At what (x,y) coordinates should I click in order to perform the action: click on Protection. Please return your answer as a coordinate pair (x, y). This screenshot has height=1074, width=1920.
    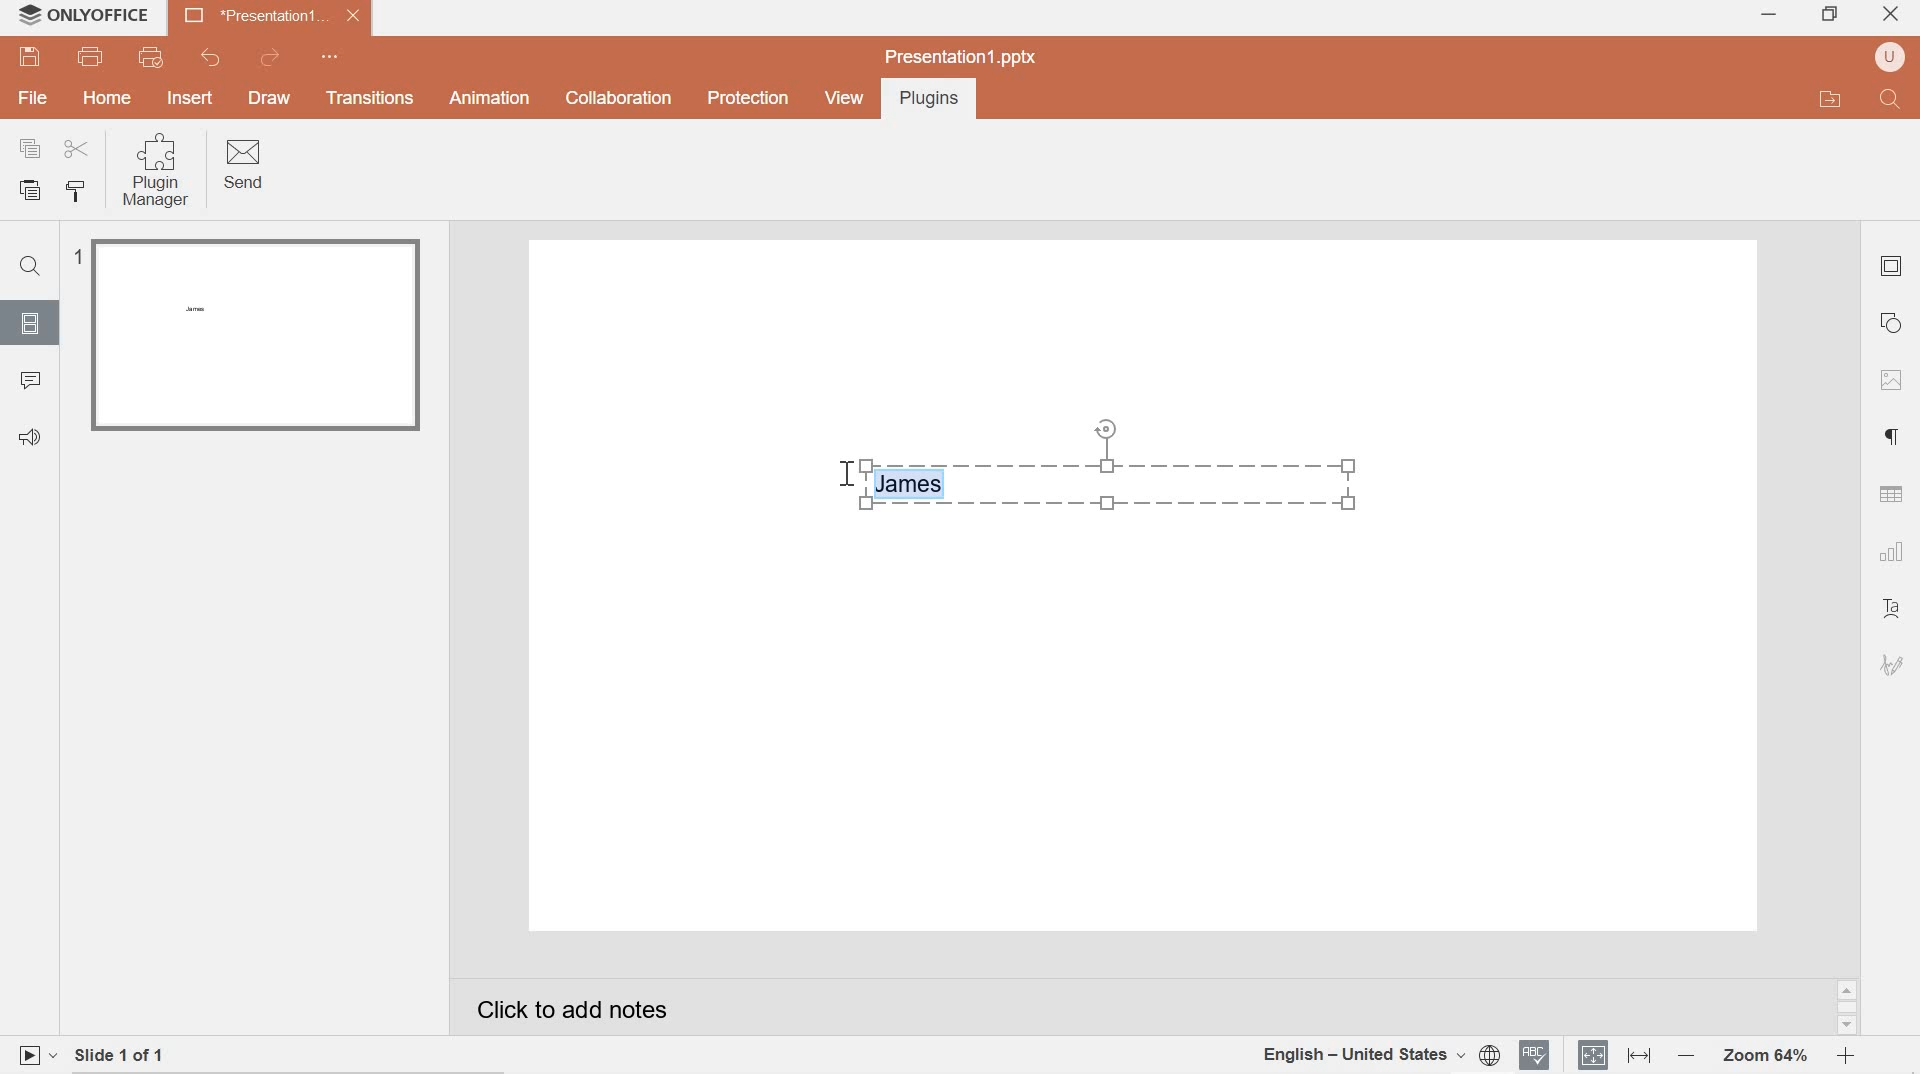
    Looking at the image, I should click on (747, 99).